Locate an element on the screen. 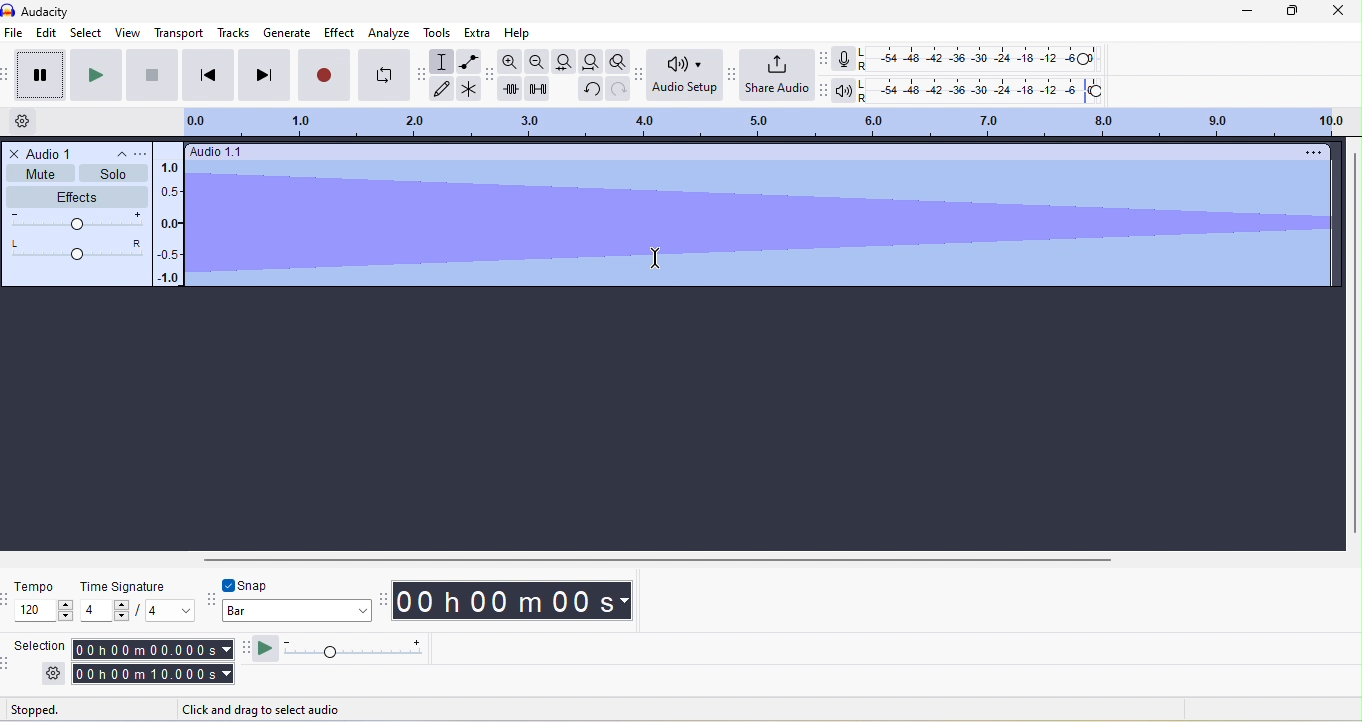 Image resolution: width=1362 pixels, height=722 pixels. 4/4 is located at coordinates (137, 611).